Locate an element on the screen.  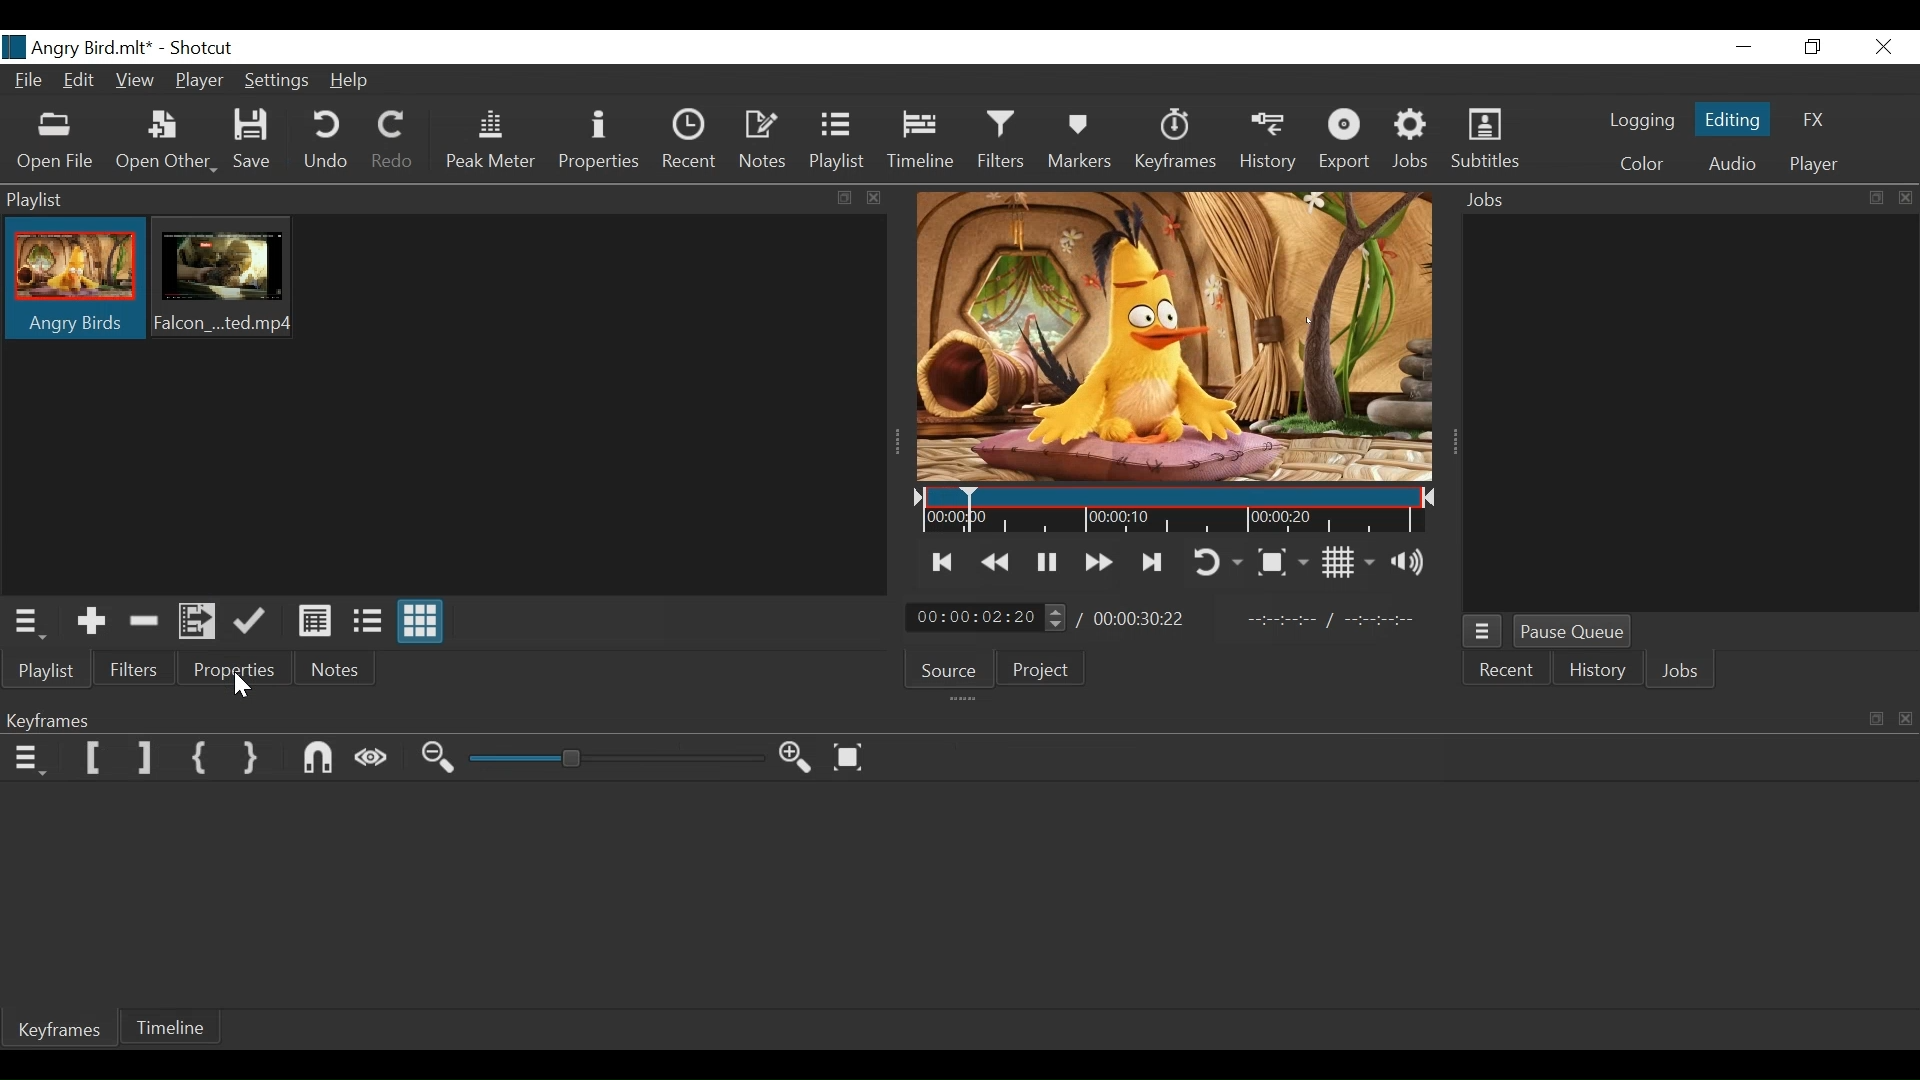
Set Filter last is located at coordinates (145, 759).